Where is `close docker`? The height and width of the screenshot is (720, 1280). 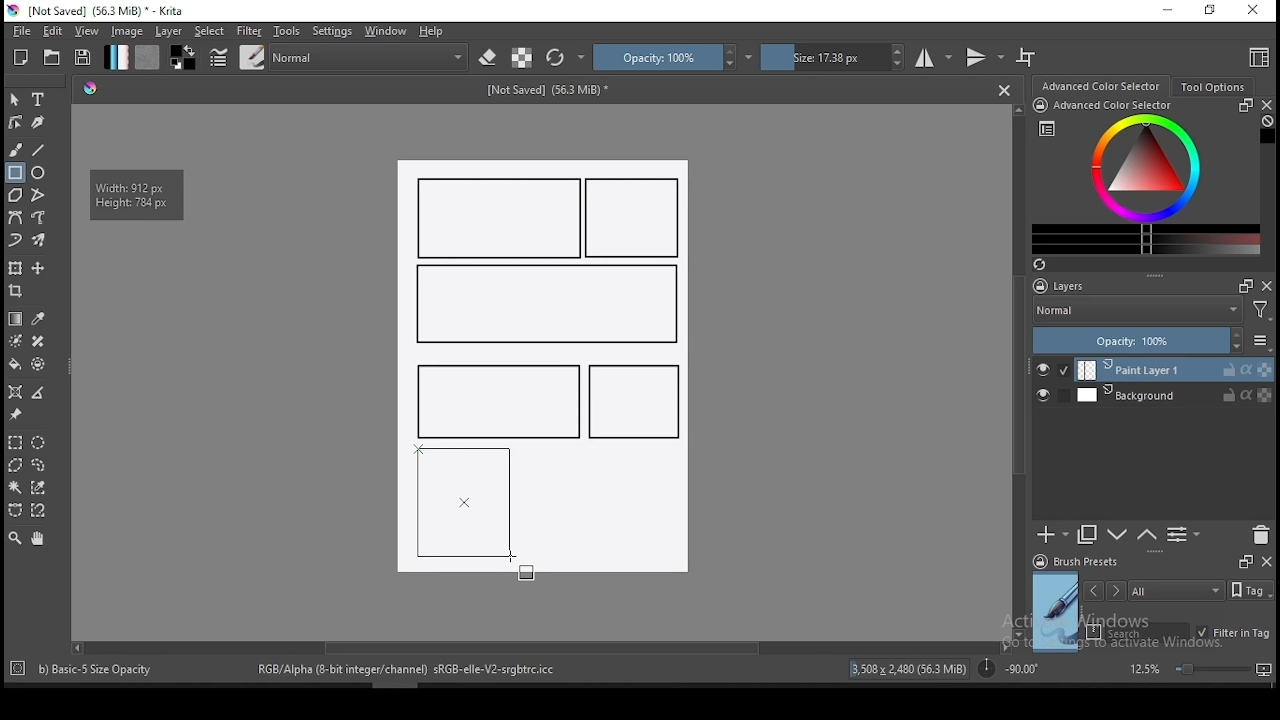 close docker is located at coordinates (1266, 105).